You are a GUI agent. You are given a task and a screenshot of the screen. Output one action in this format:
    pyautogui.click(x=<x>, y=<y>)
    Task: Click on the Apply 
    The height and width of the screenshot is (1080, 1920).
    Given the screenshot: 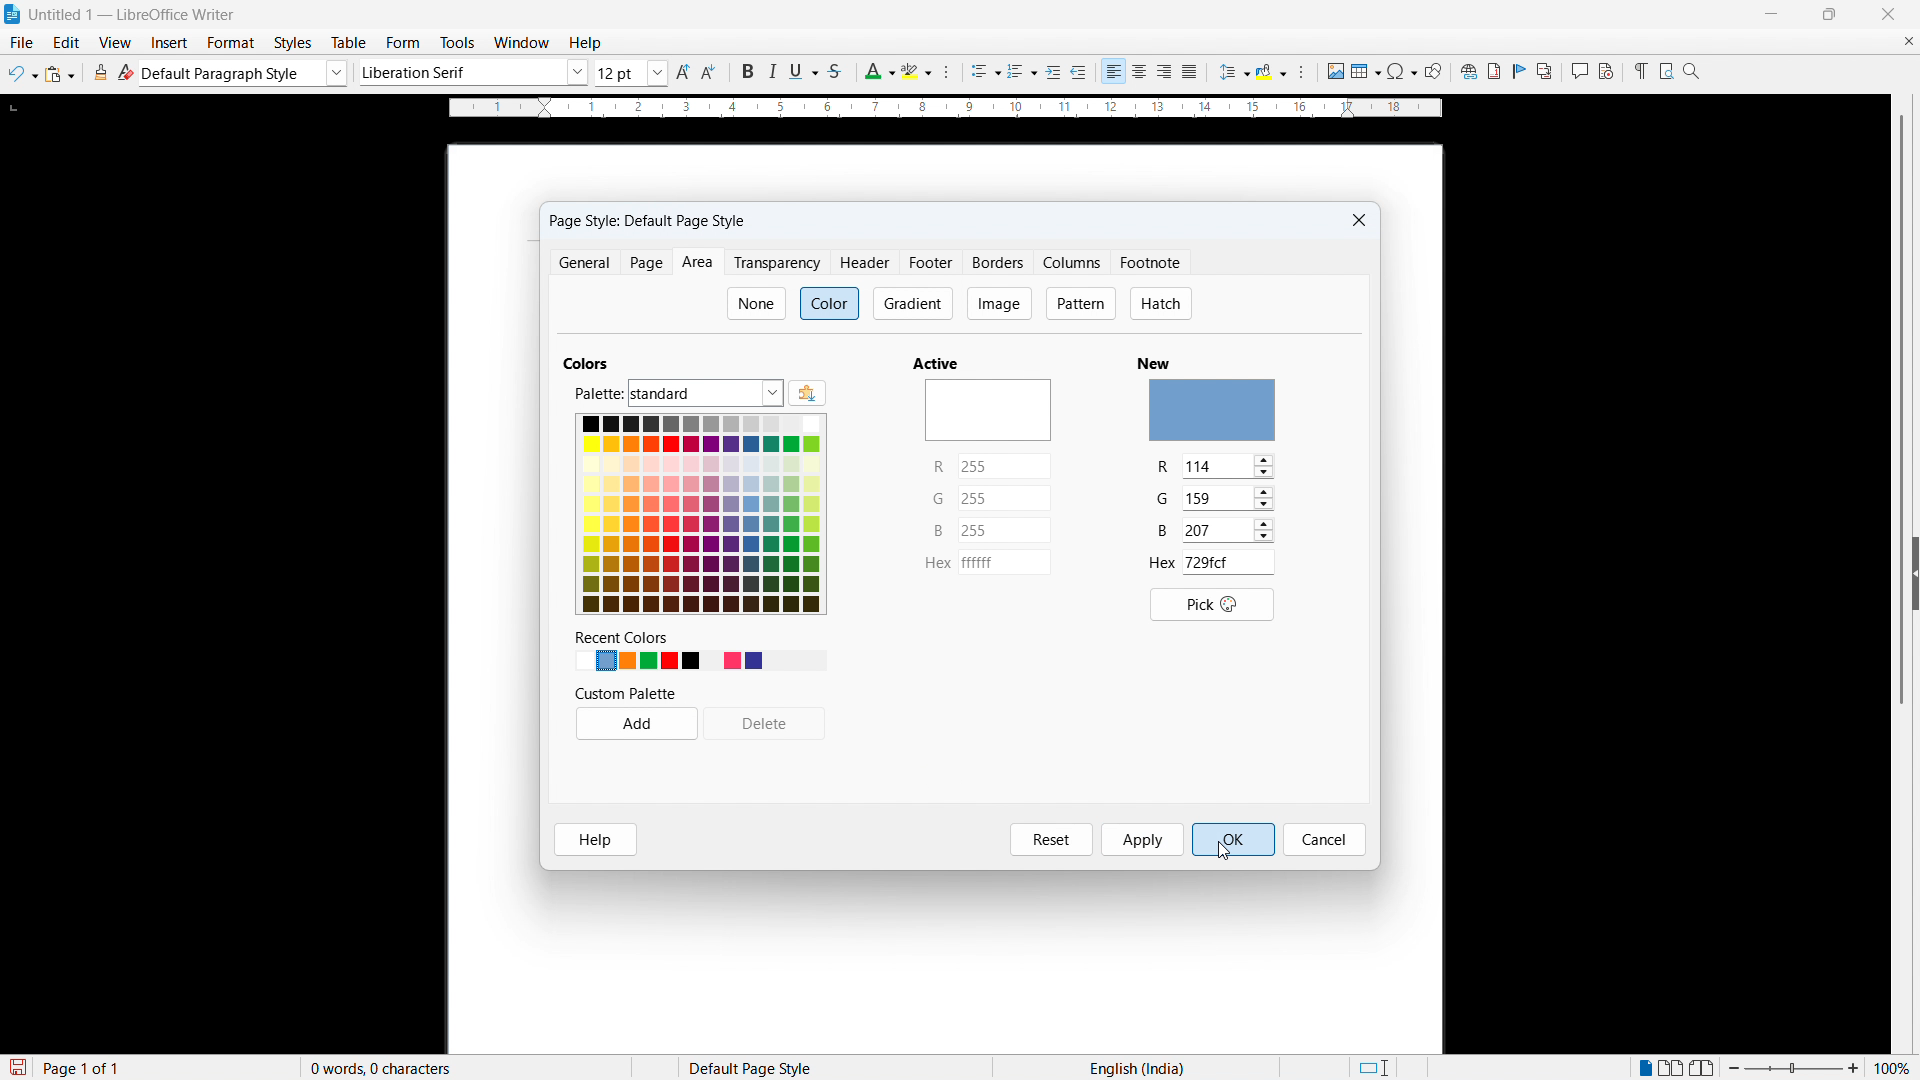 What is the action you would take?
    pyautogui.click(x=1144, y=839)
    